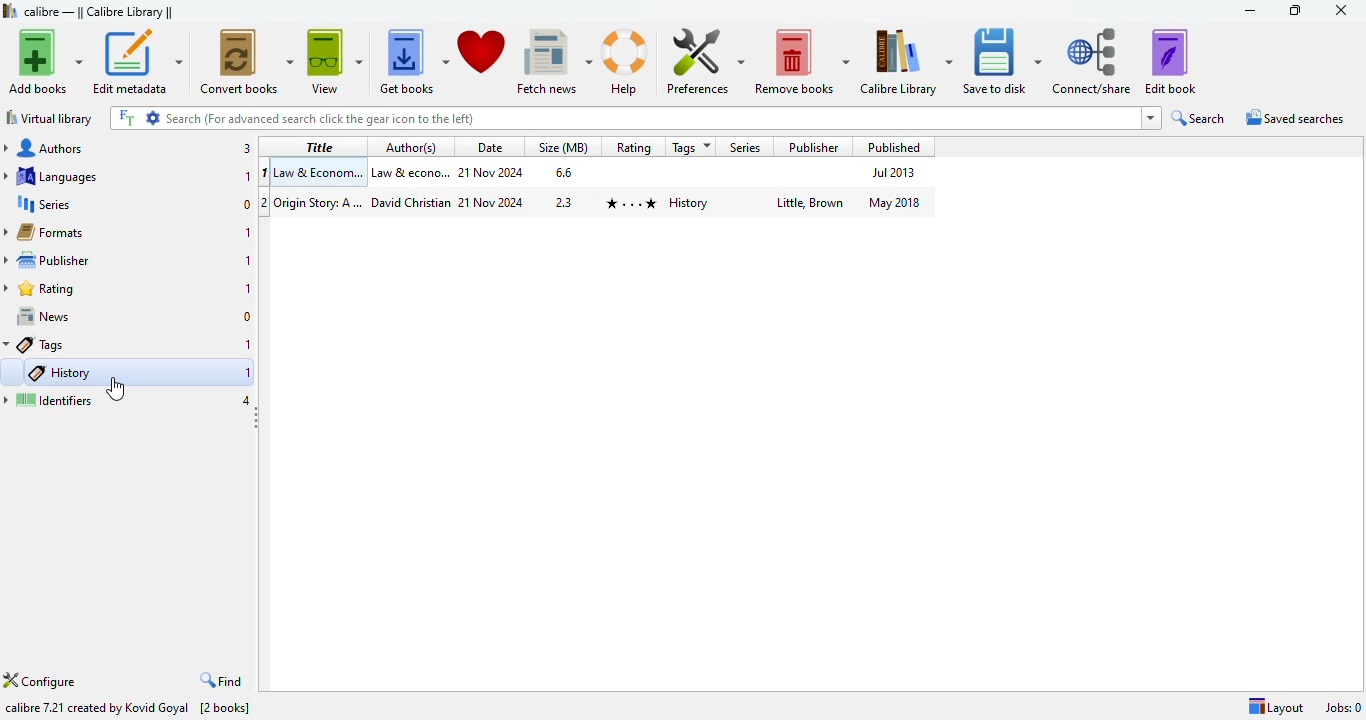  Describe the element at coordinates (412, 172) in the screenshot. I see `law & economics` at that location.